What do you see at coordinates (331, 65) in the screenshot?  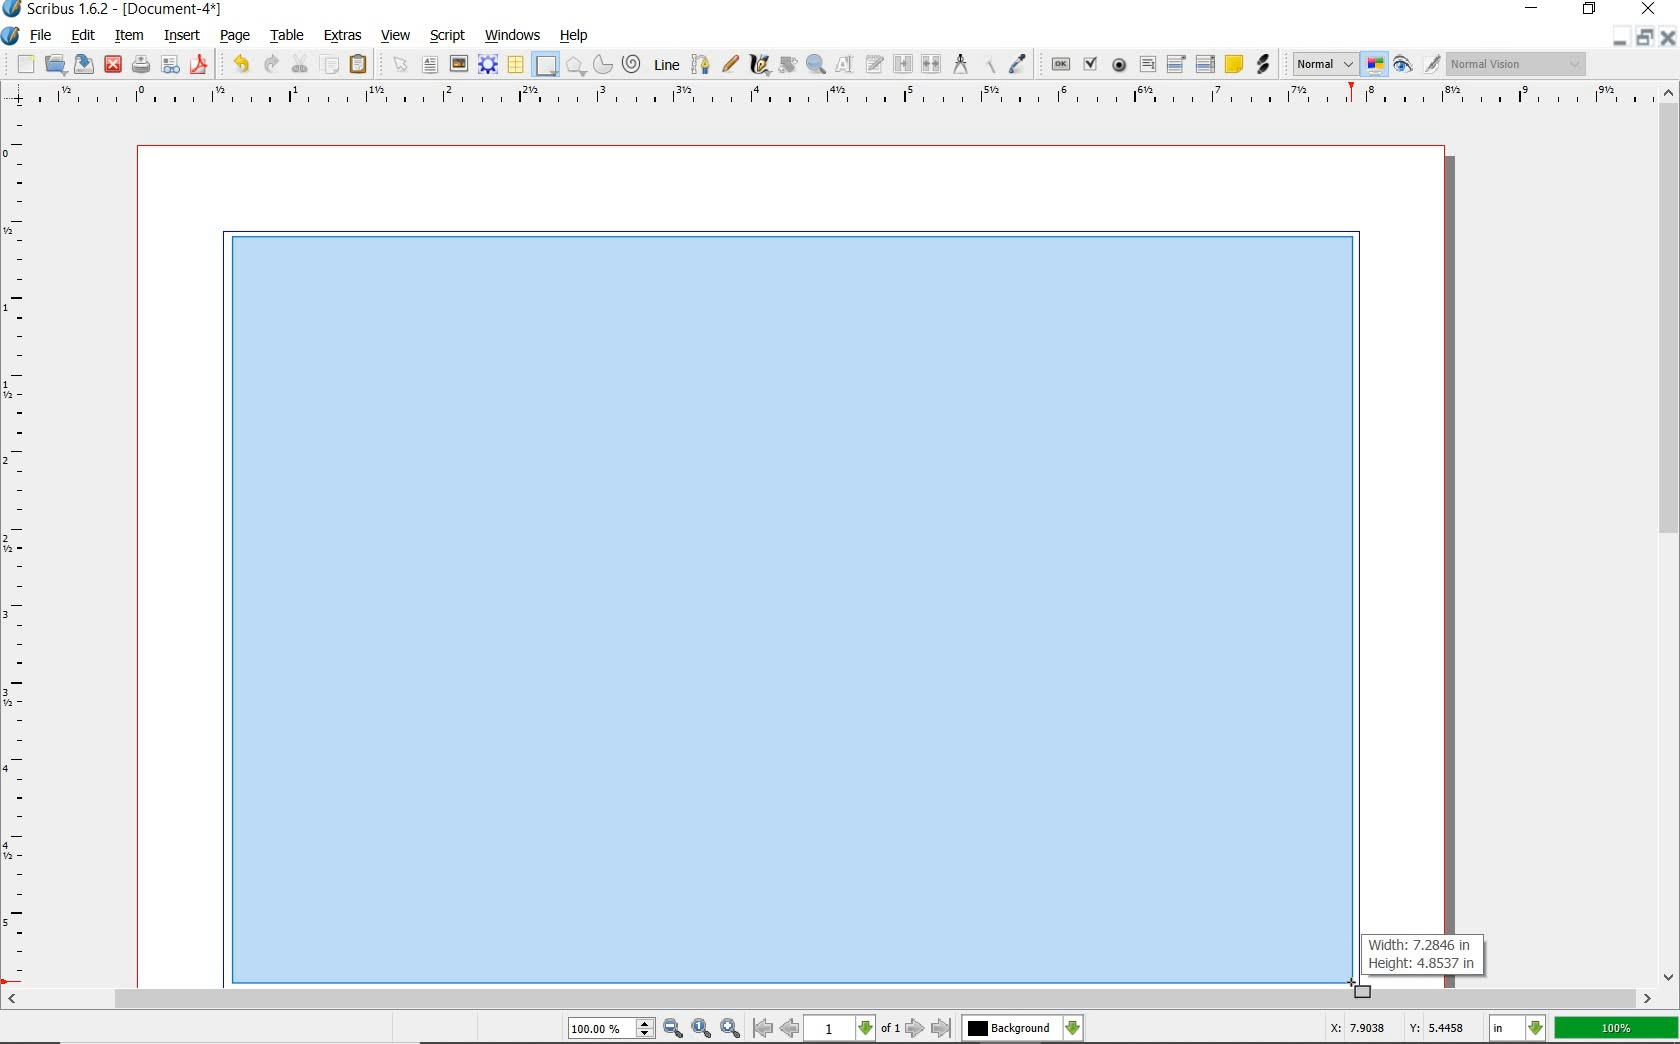 I see `copy` at bounding box center [331, 65].